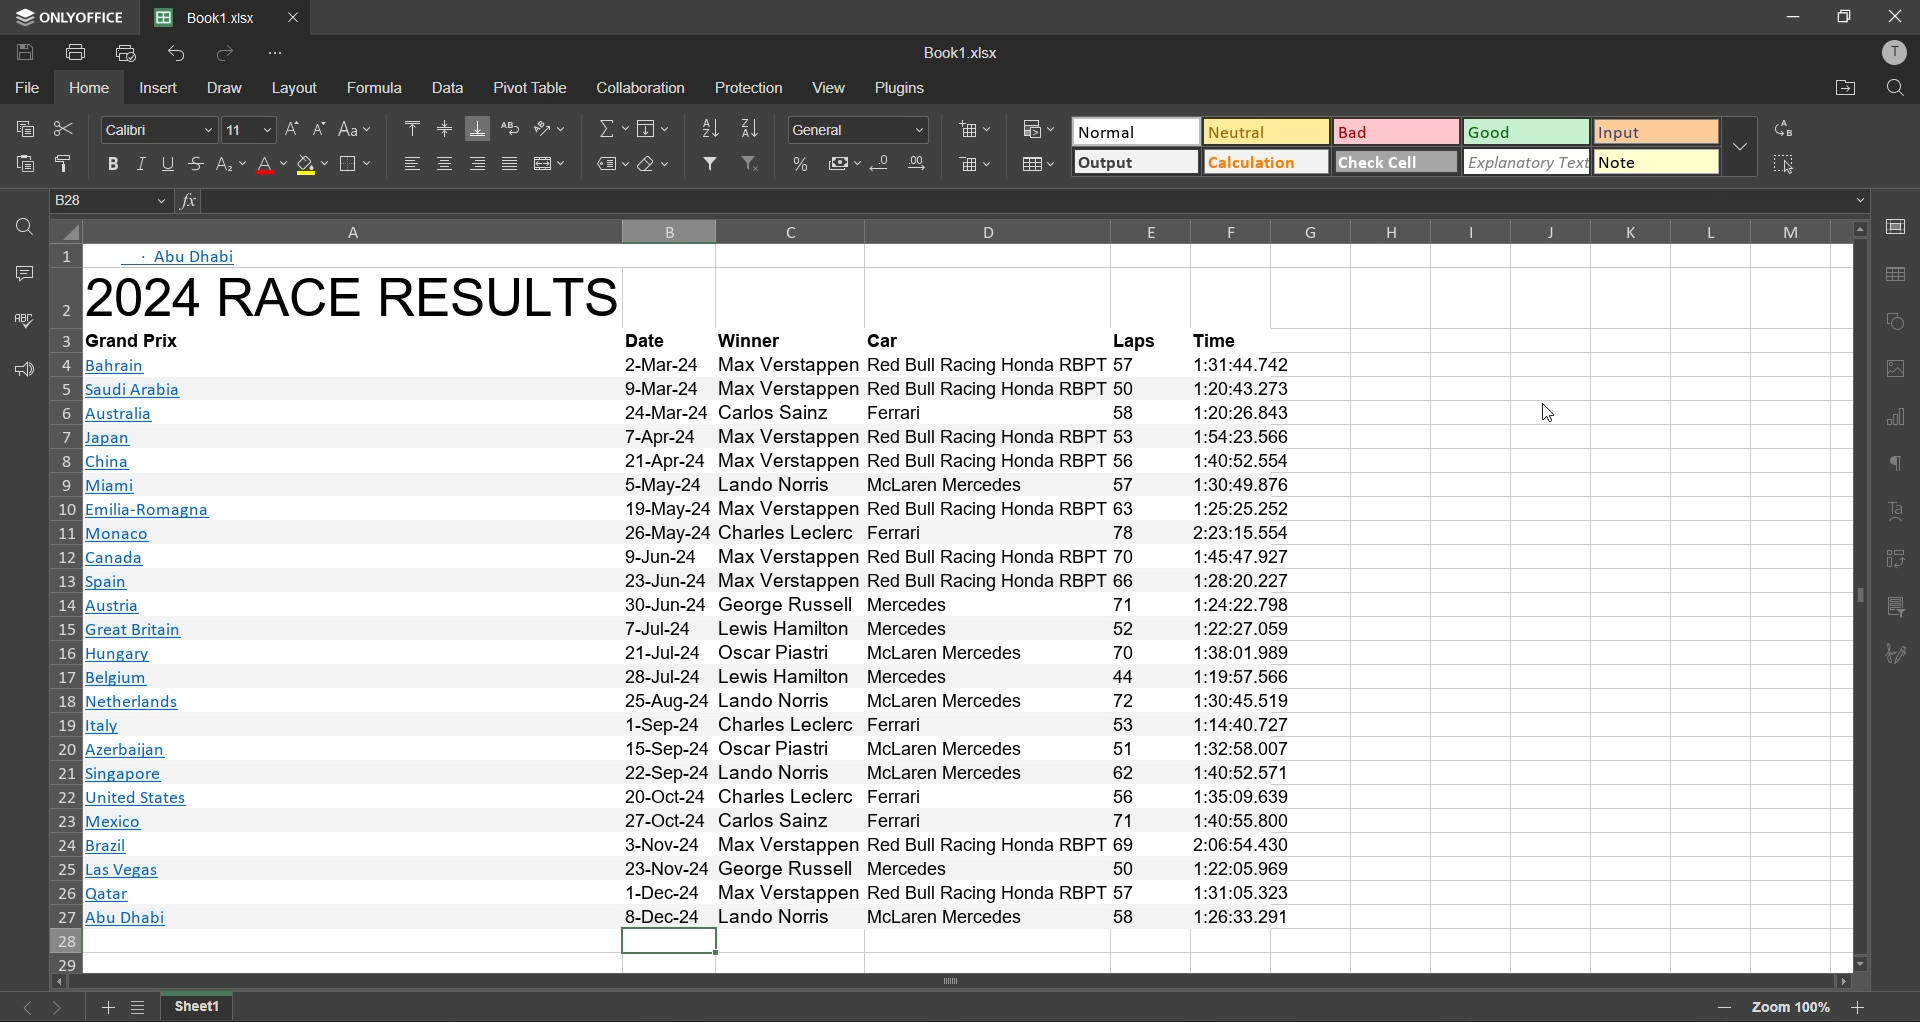 The image size is (1920, 1022). Describe the element at coordinates (1786, 126) in the screenshot. I see `replace` at that location.